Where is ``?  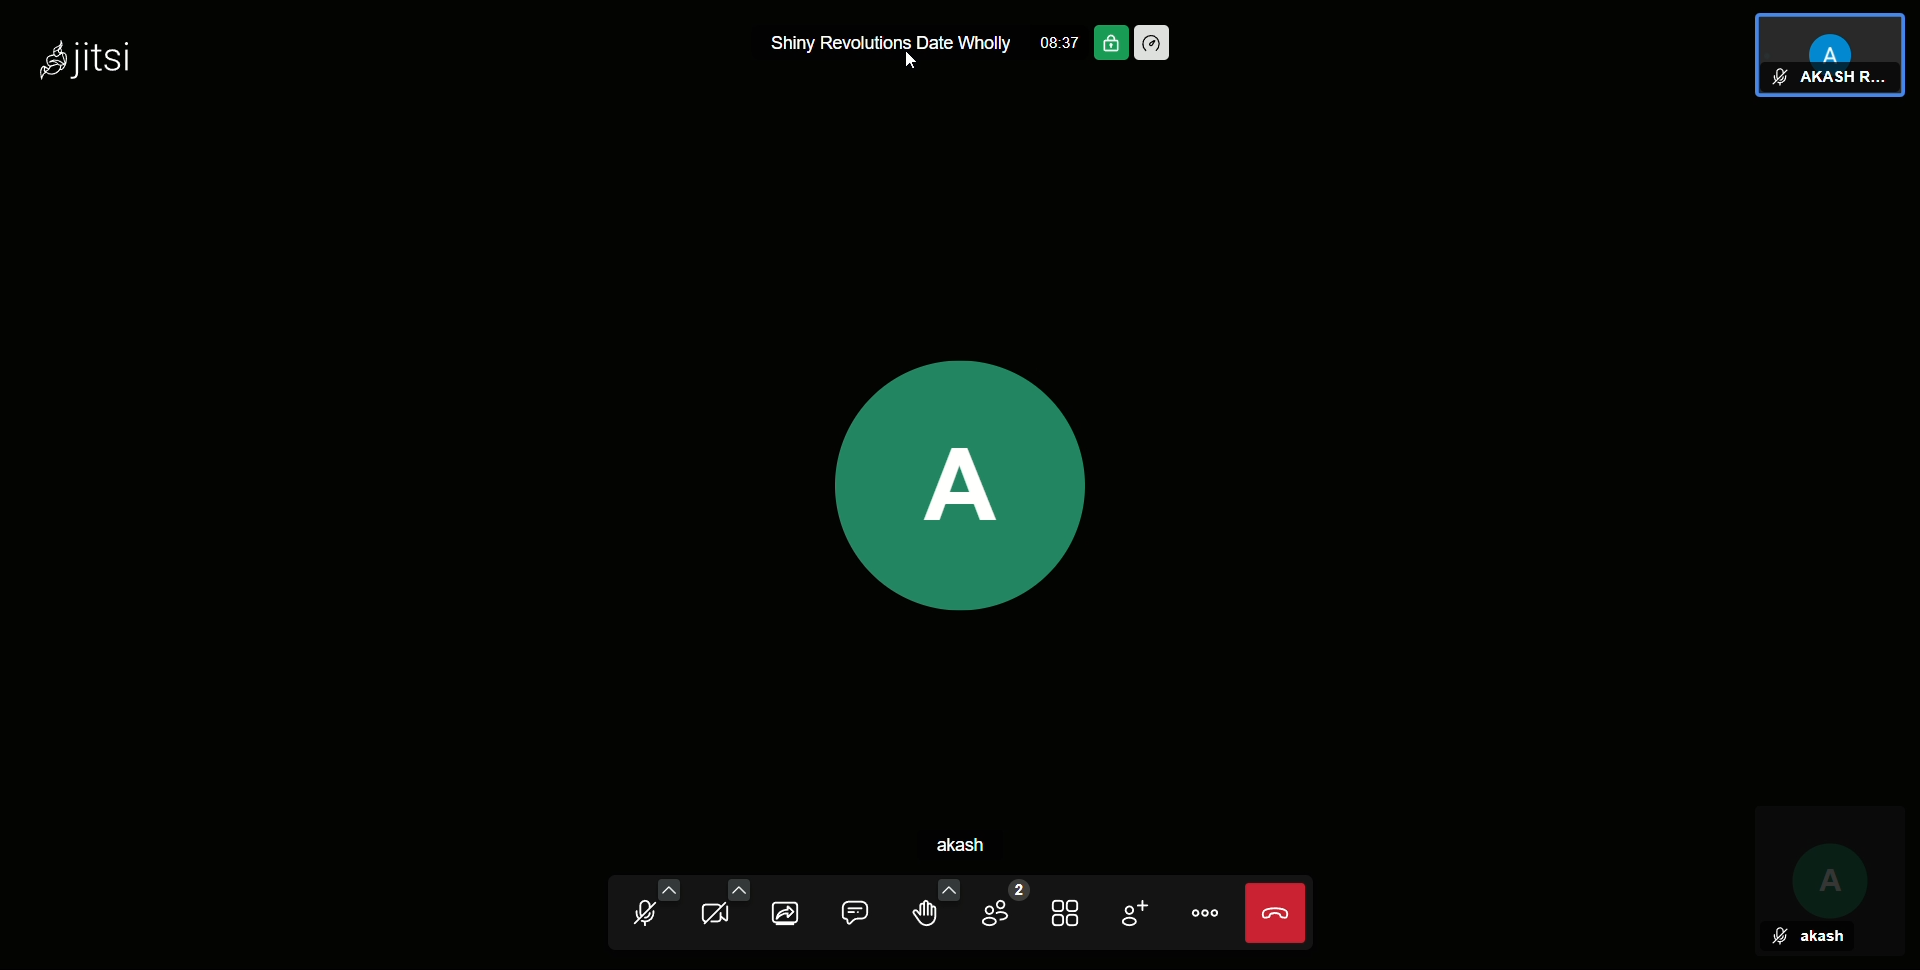  is located at coordinates (929, 909).